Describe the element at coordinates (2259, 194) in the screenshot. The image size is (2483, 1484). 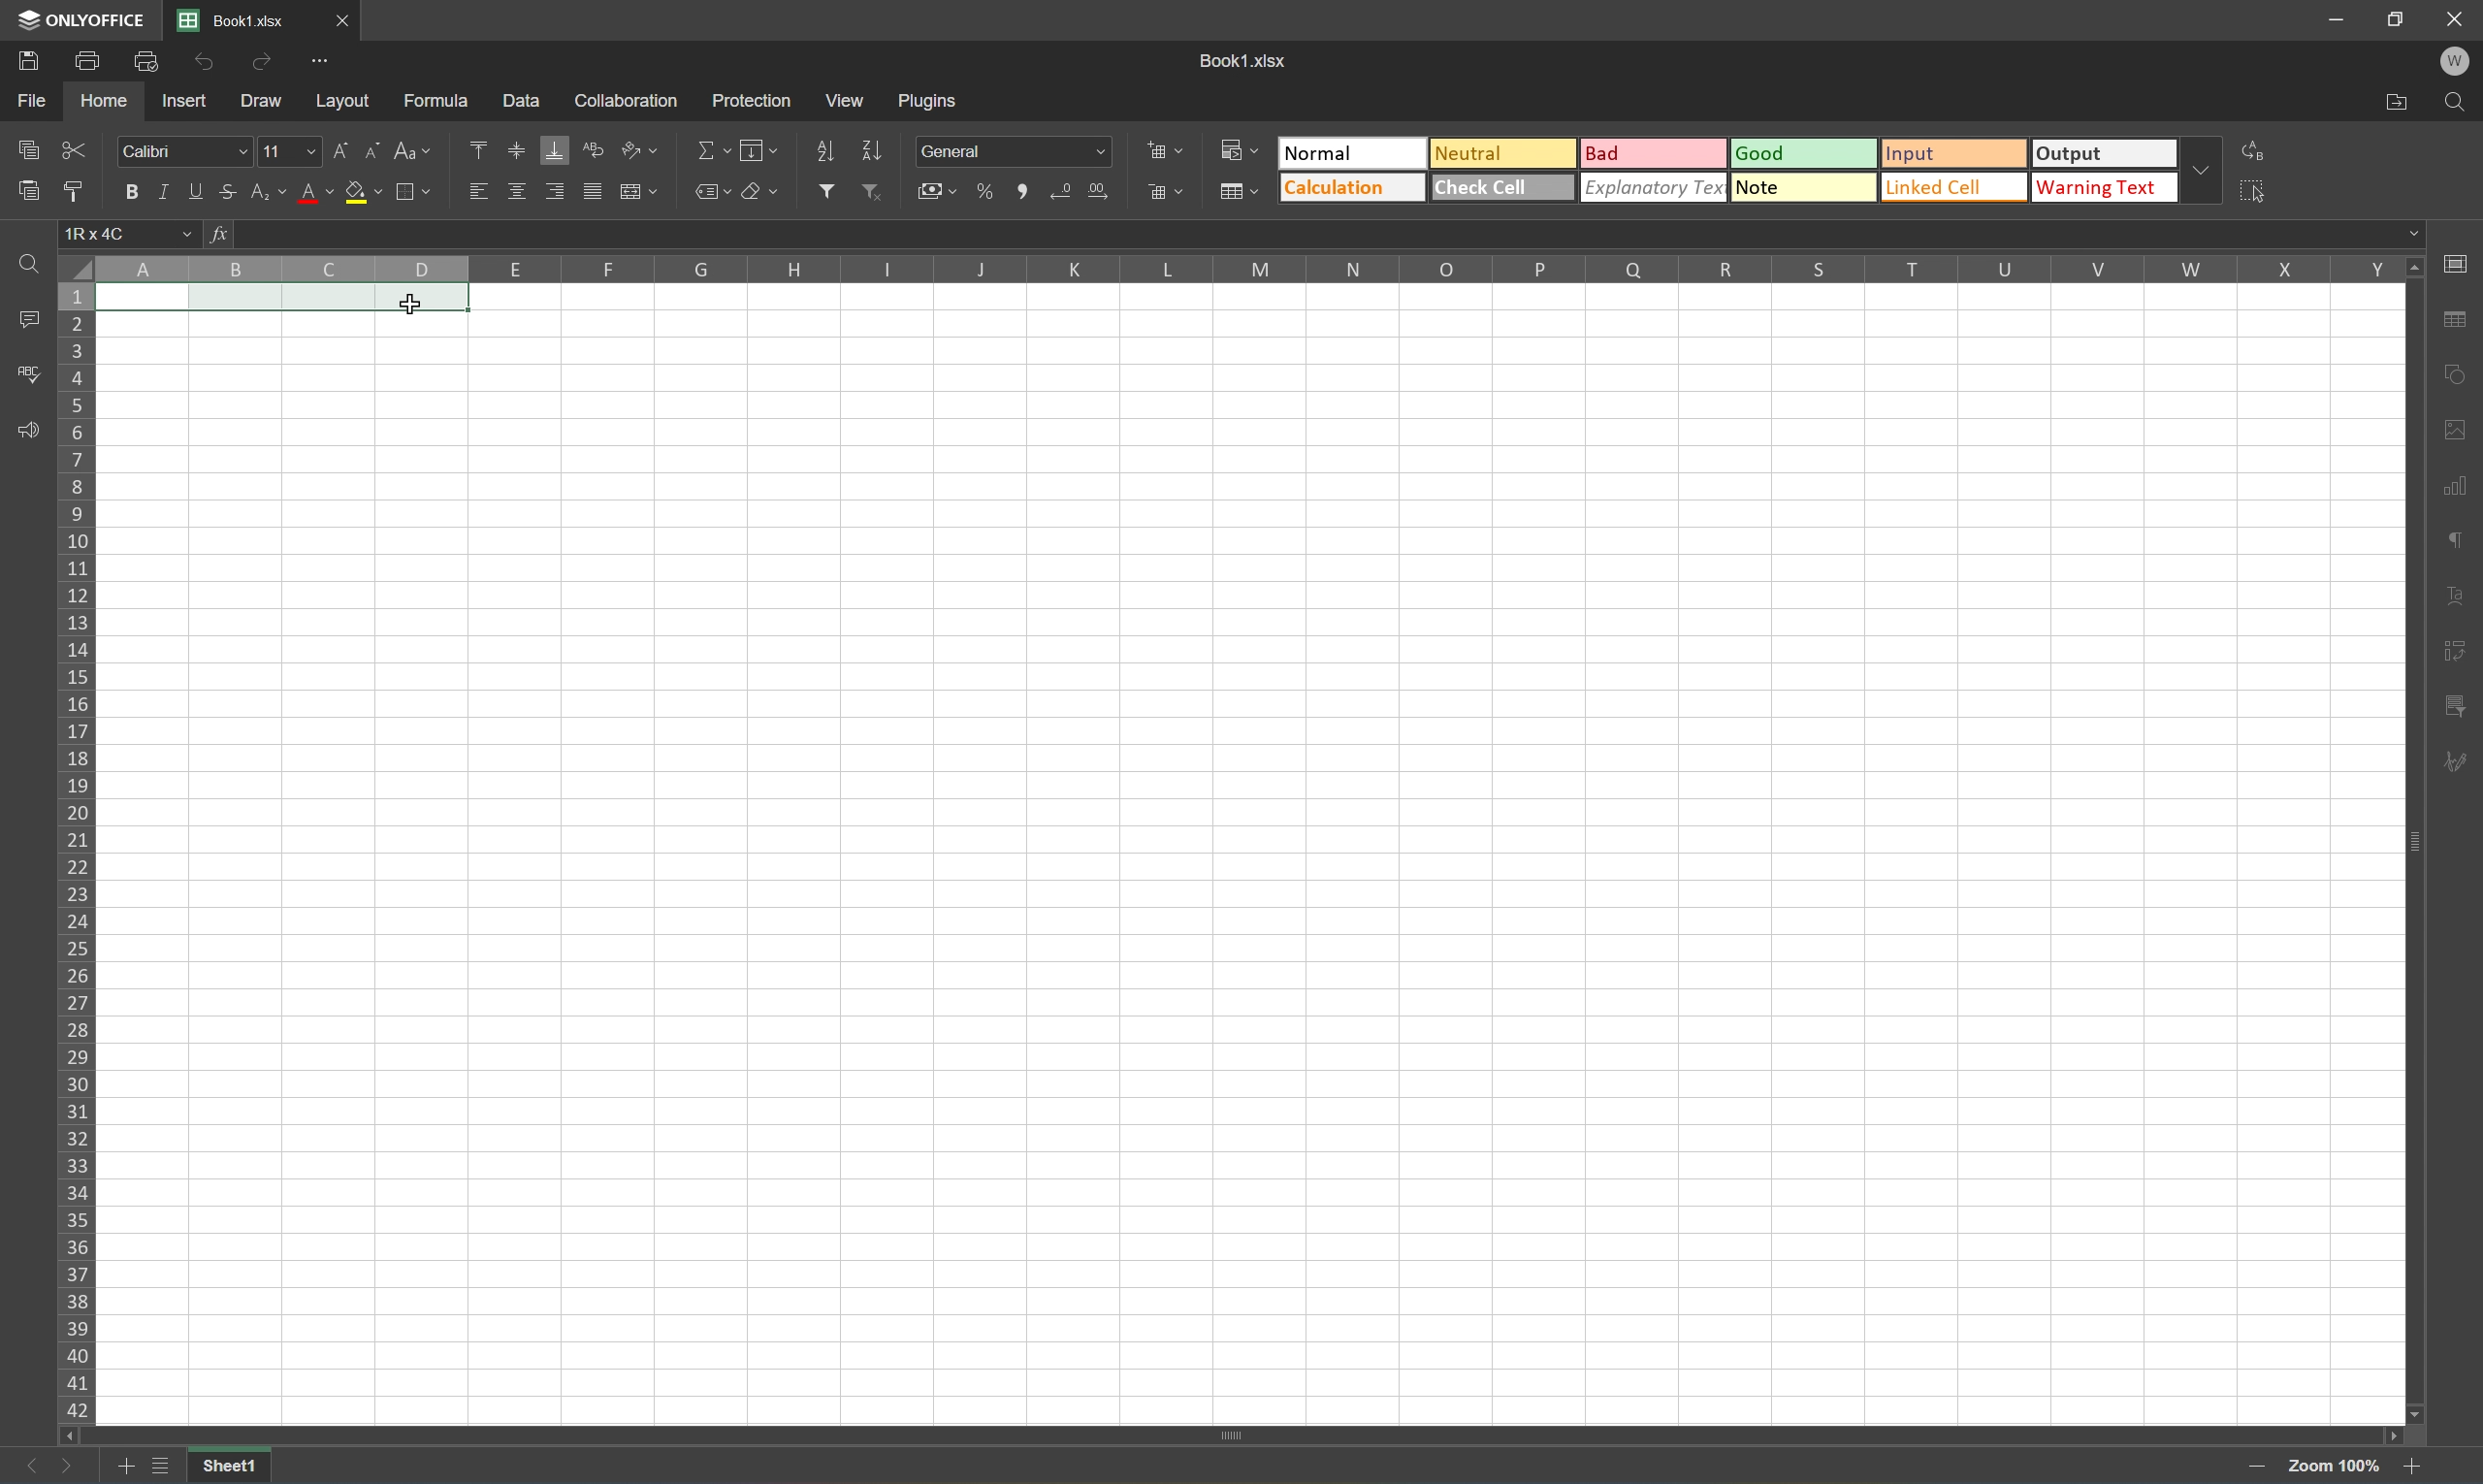
I see `Select all` at that location.